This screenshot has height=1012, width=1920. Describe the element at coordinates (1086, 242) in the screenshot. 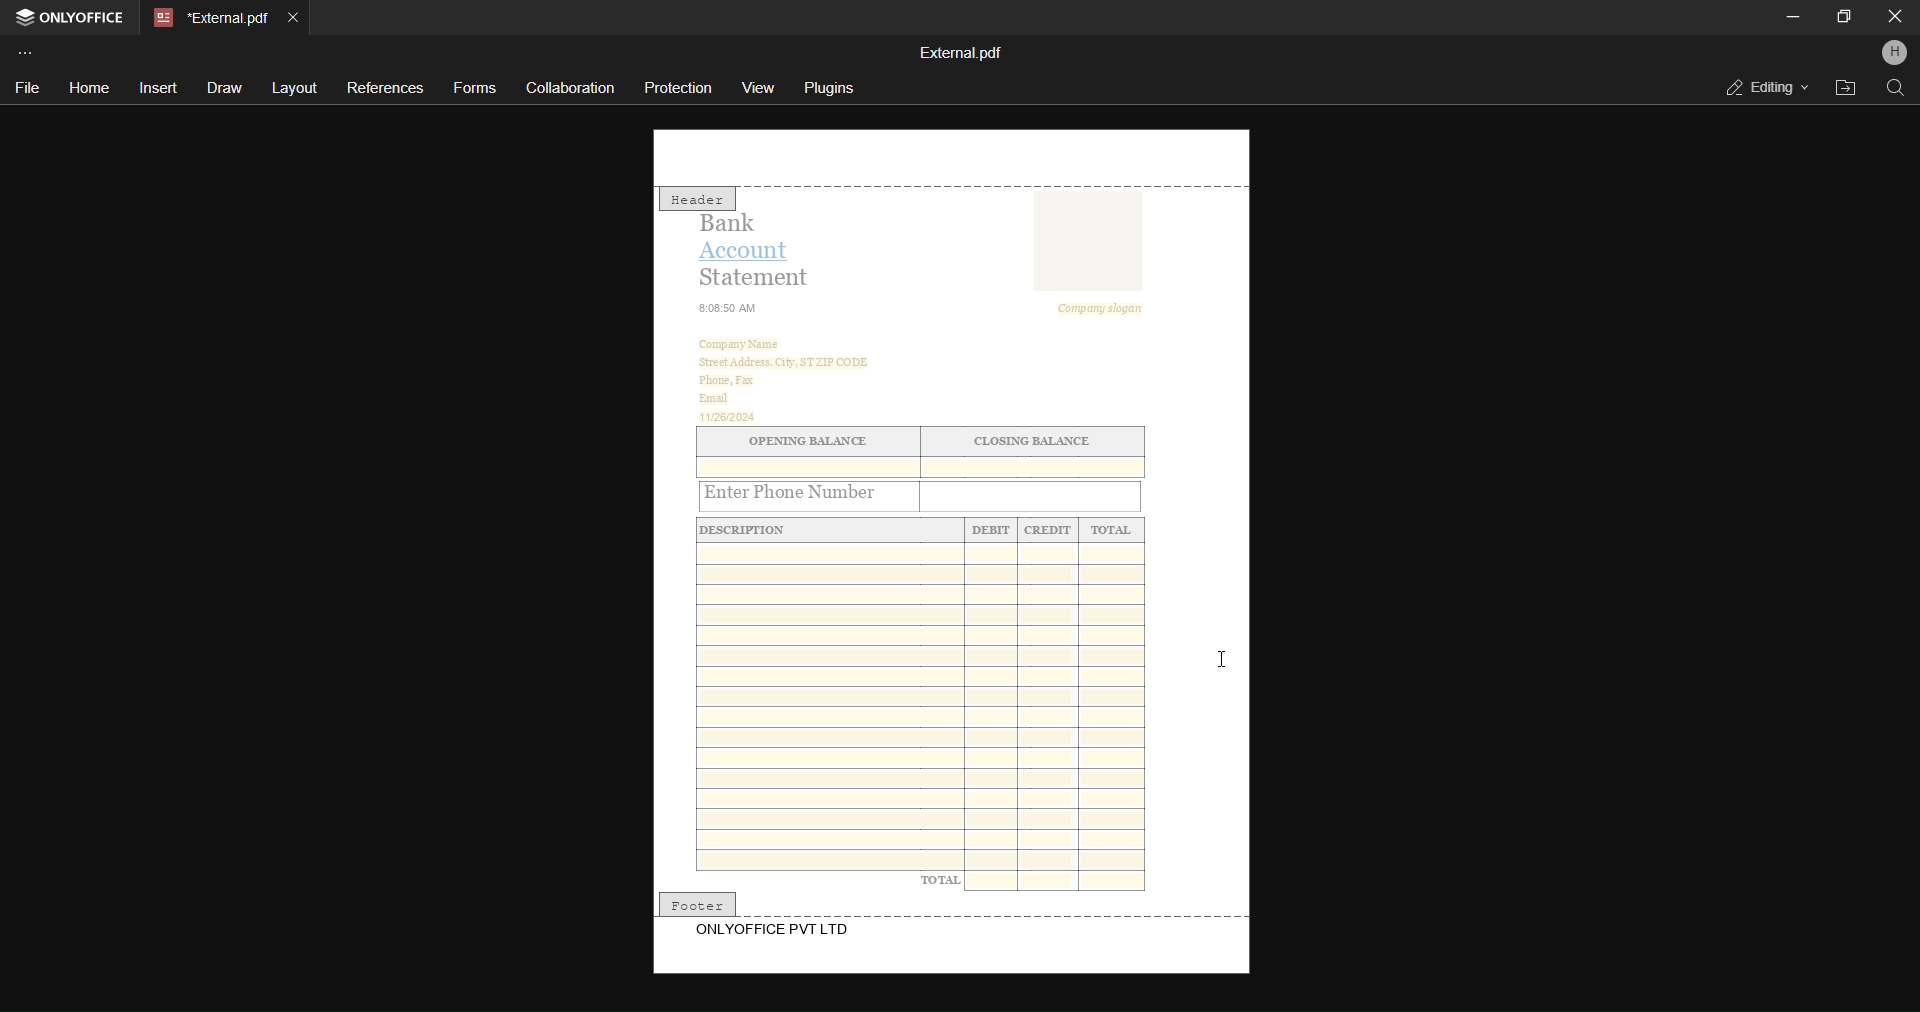

I see `image` at that location.